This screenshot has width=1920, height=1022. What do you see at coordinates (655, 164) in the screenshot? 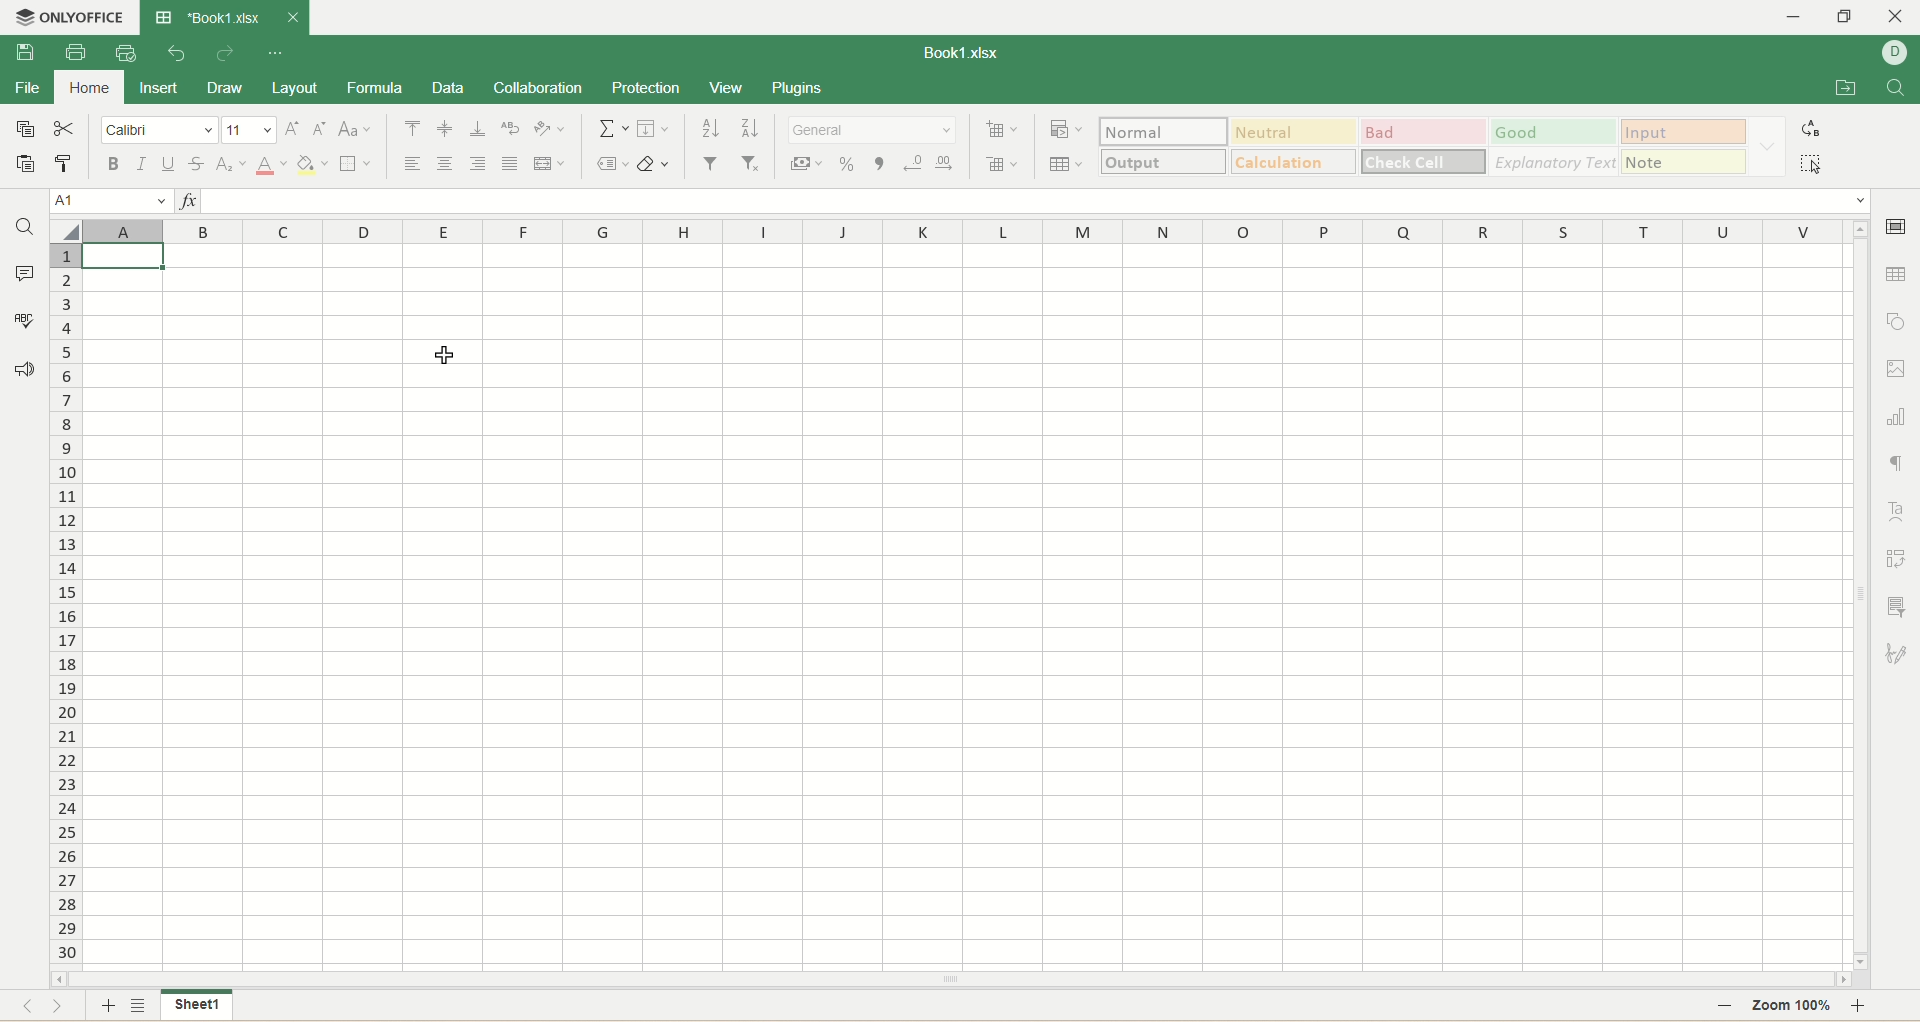
I see `clear` at bounding box center [655, 164].